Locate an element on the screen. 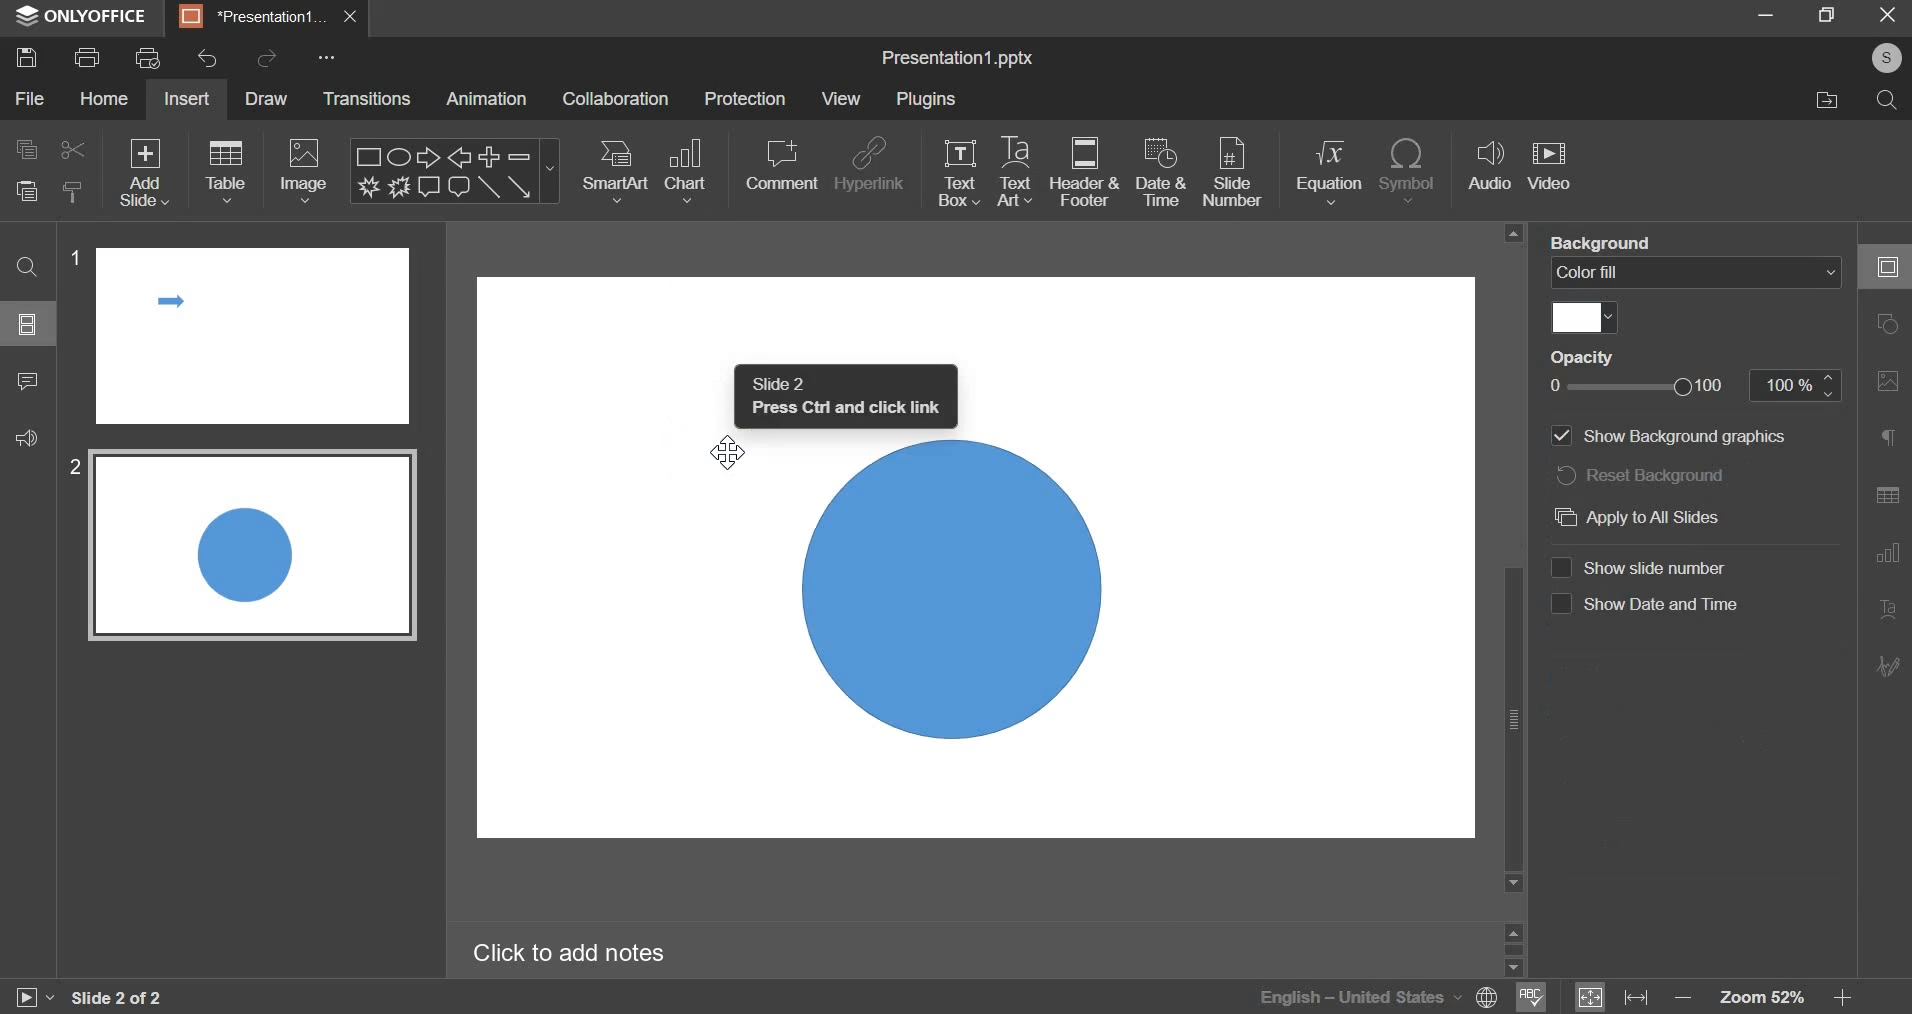 The image size is (1912, 1014). plugins is located at coordinates (927, 99).